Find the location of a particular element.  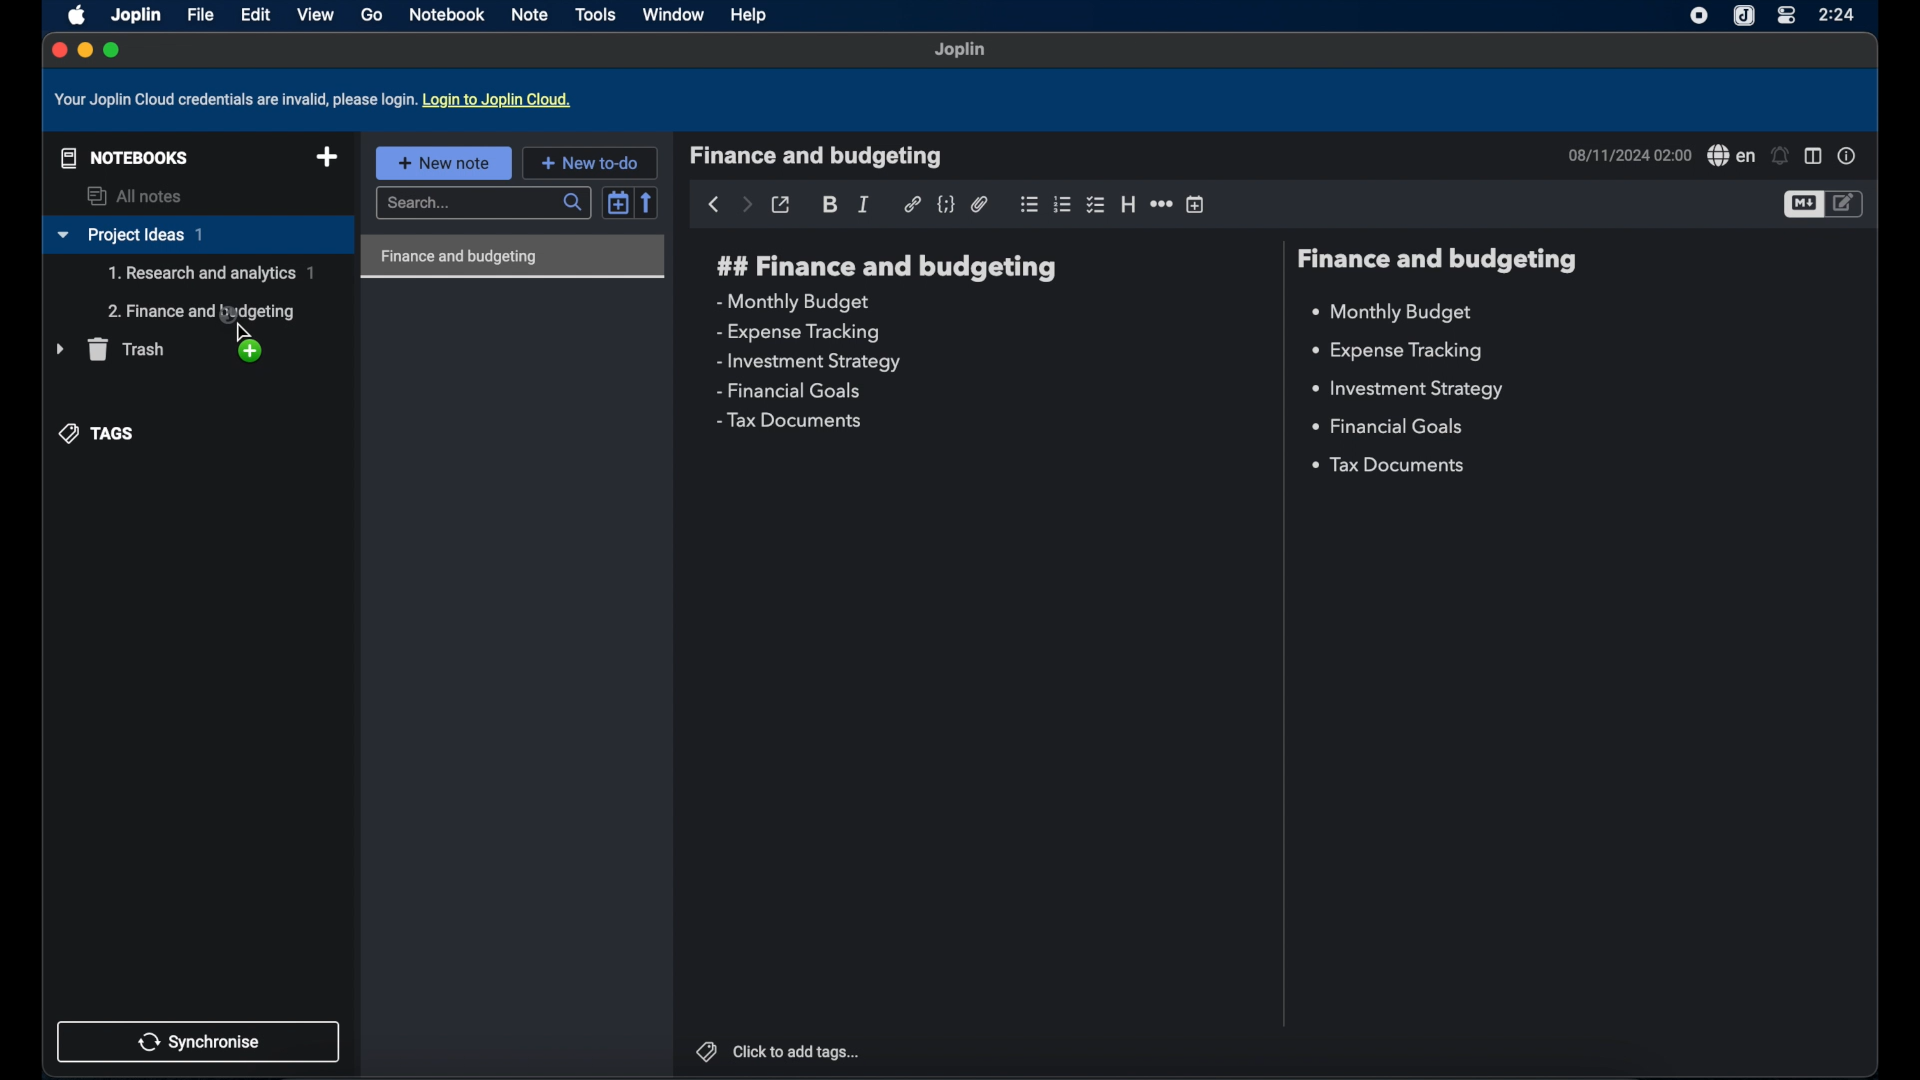

screen recorder icon is located at coordinates (1695, 16).